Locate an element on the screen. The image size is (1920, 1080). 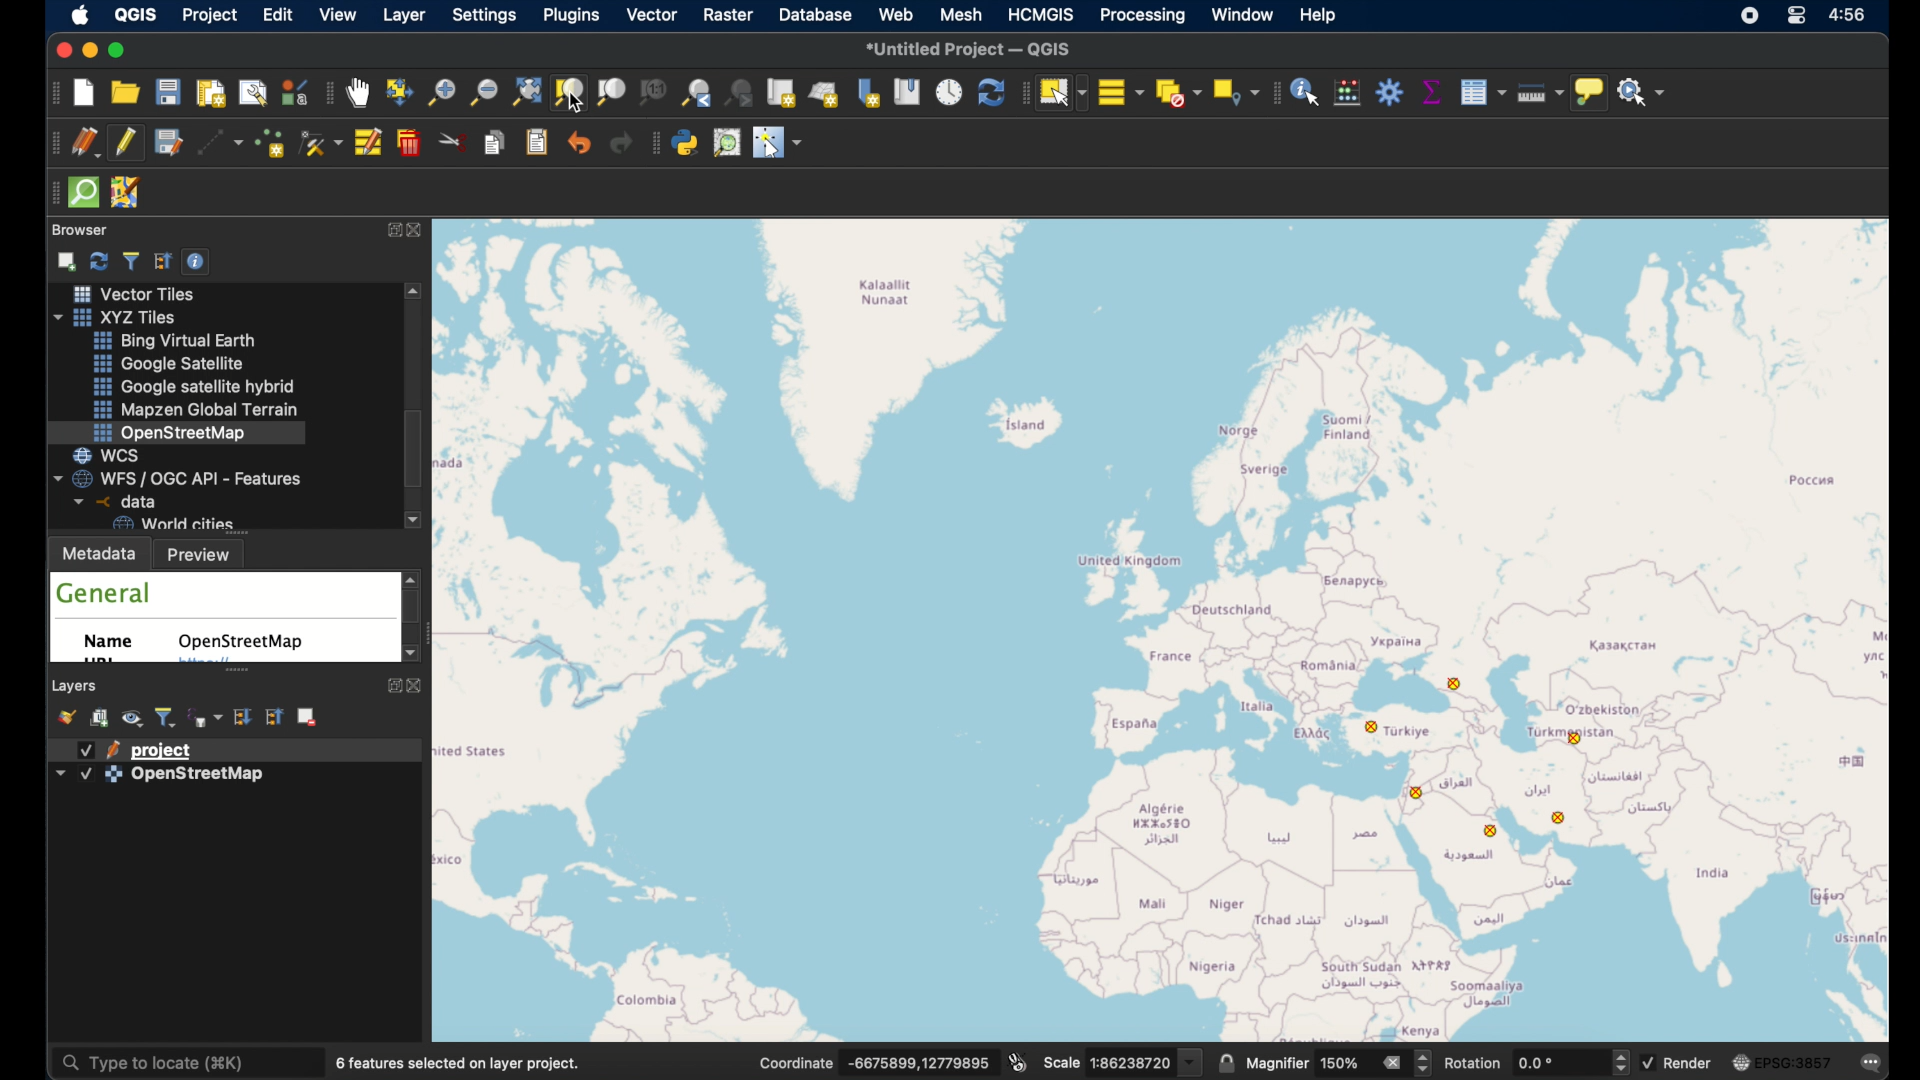
switches the mouse cursor to a configurable pointer is located at coordinates (778, 142).